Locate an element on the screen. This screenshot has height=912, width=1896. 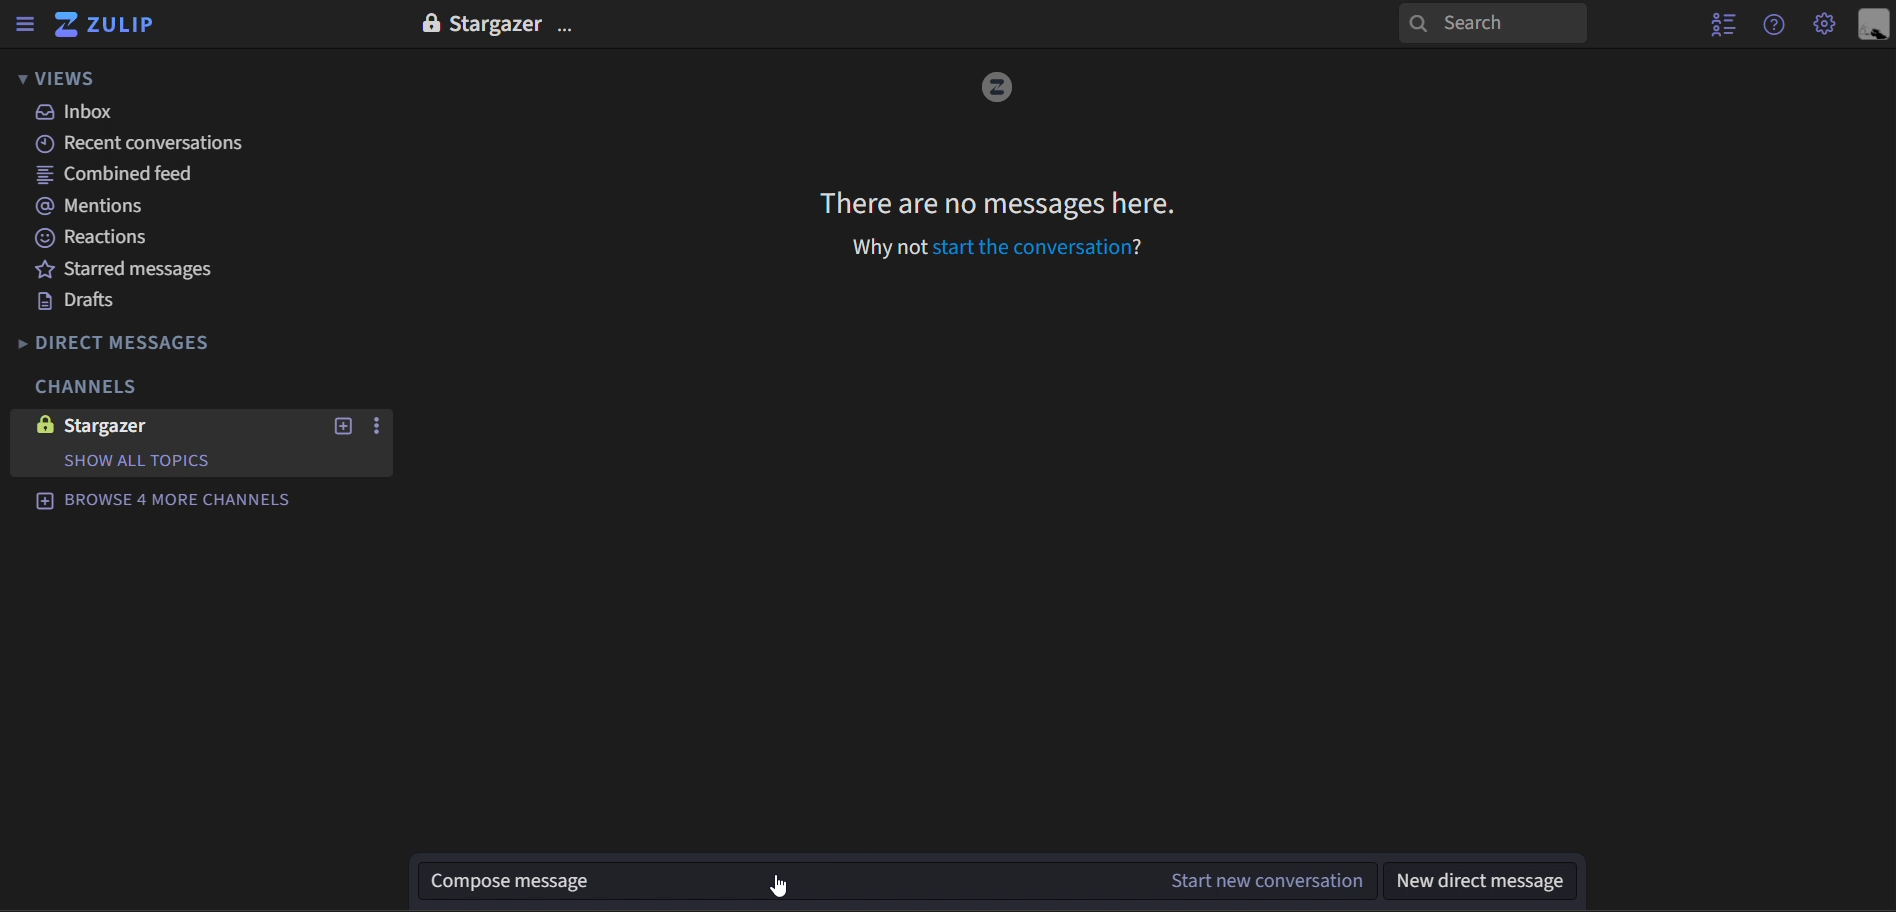
zulip is located at coordinates (108, 25).